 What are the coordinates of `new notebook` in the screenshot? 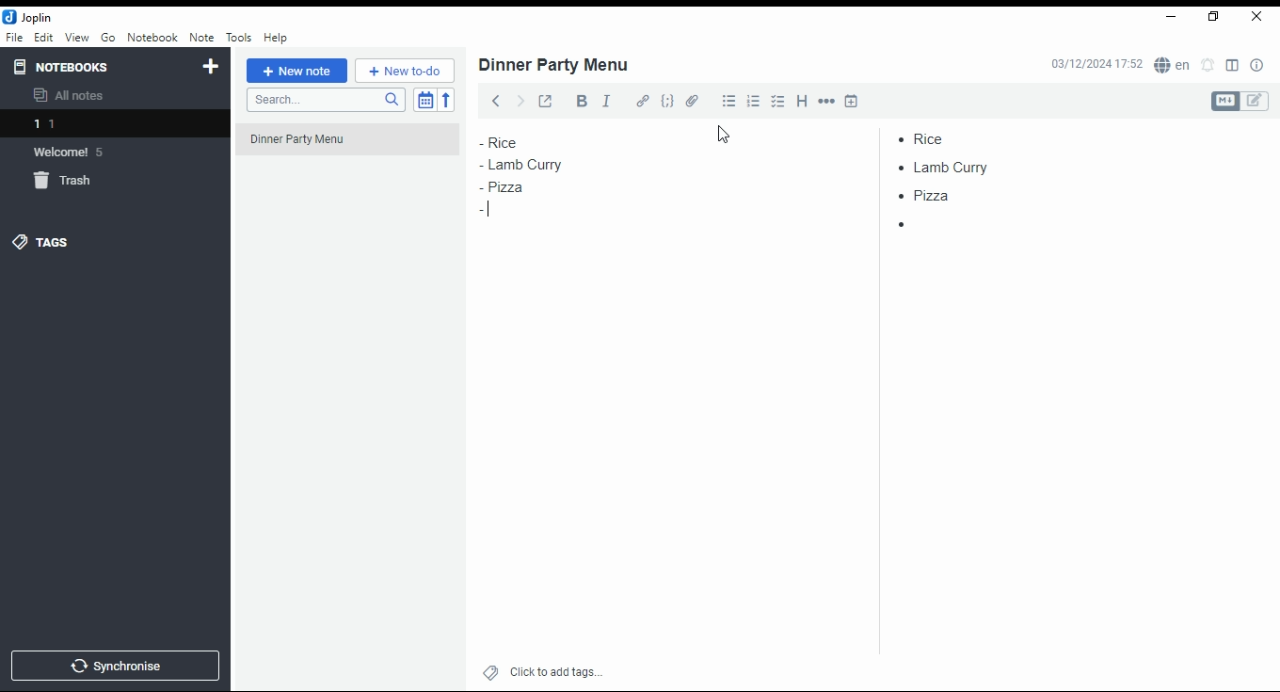 It's located at (211, 67).